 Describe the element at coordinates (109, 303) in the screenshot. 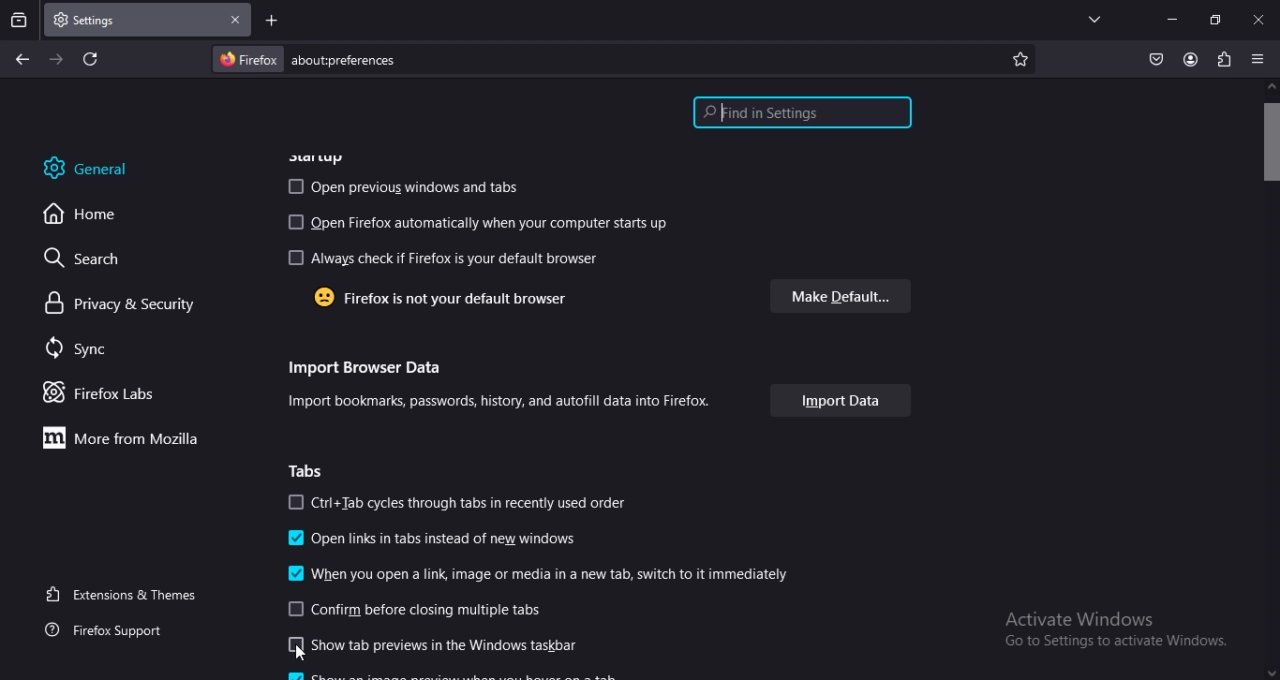

I see `privacy& security` at that location.